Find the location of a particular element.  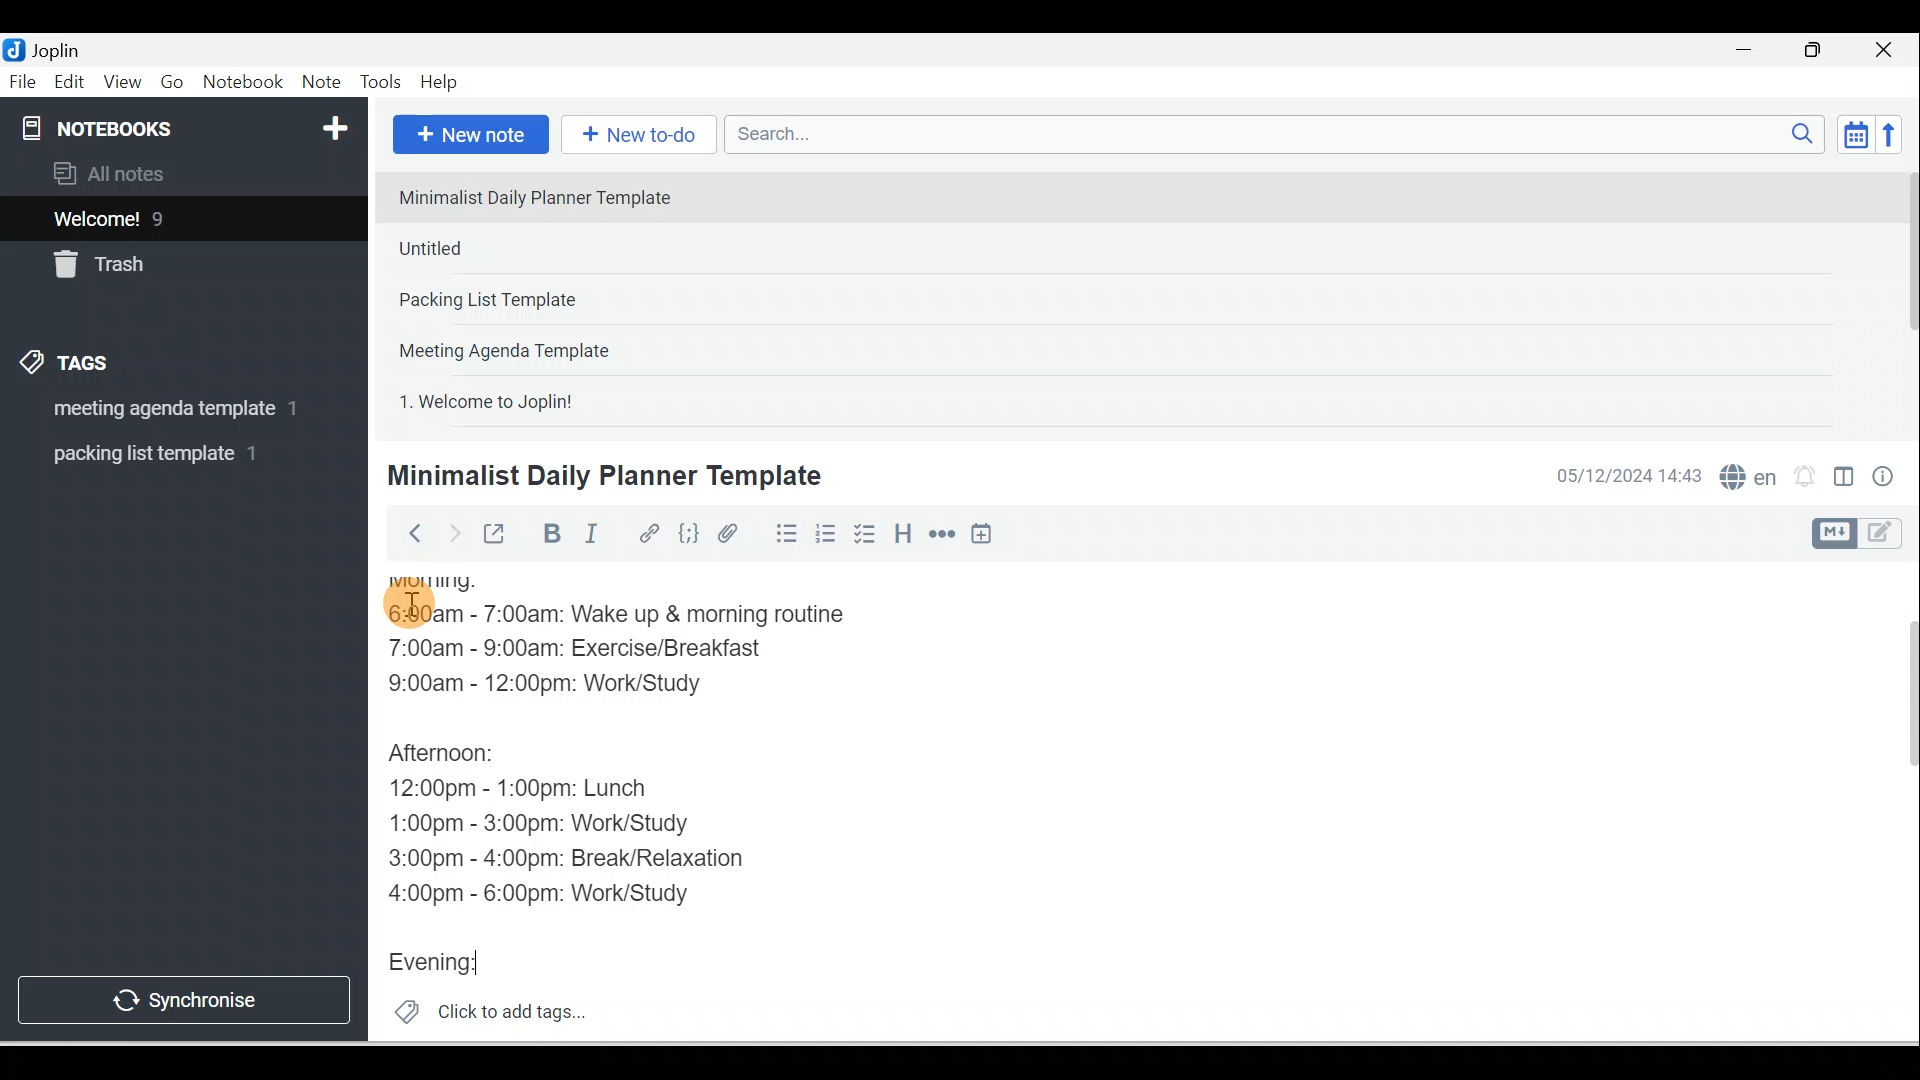

Synchronise is located at coordinates (182, 996).